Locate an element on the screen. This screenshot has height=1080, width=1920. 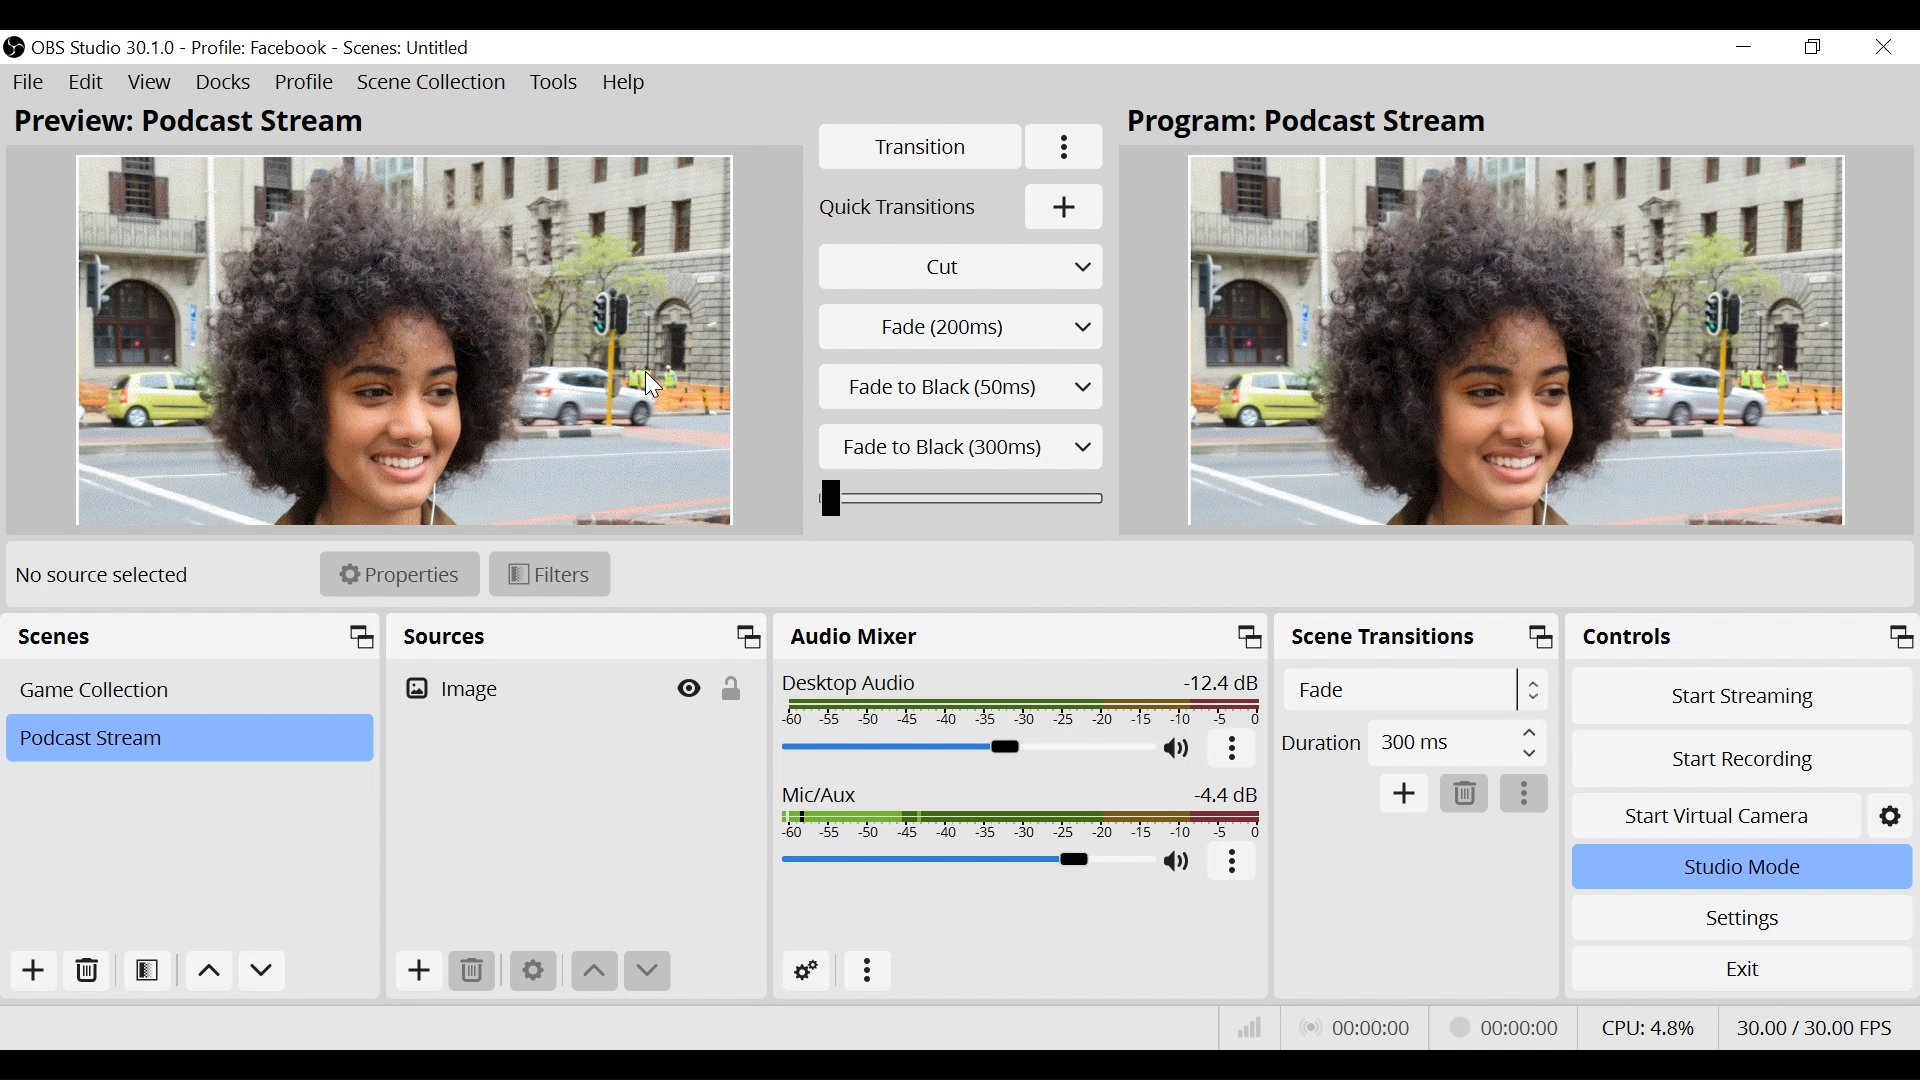
No source selected is located at coordinates (110, 575).